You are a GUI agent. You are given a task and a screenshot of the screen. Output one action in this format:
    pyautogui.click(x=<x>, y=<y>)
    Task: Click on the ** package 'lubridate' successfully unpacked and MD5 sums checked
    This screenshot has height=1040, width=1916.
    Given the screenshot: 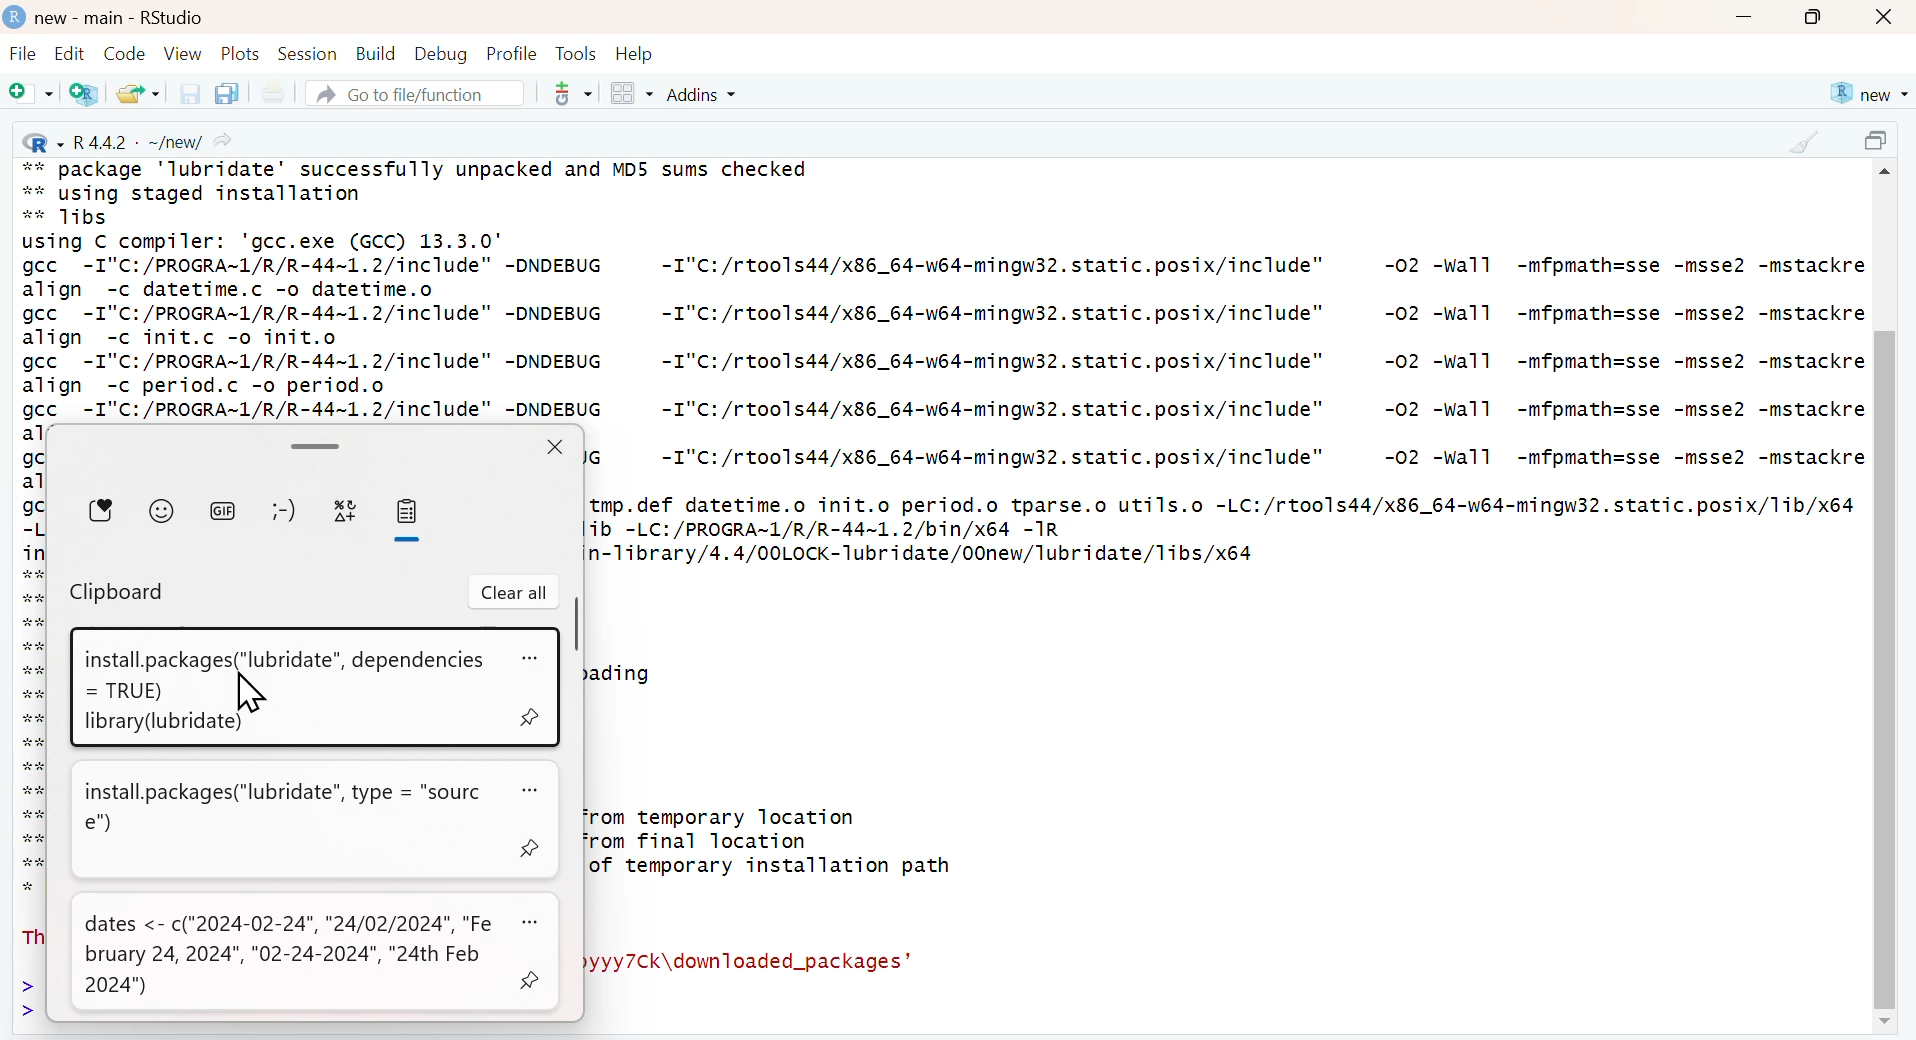 What is the action you would take?
    pyautogui.click(x=417, y=167)
    